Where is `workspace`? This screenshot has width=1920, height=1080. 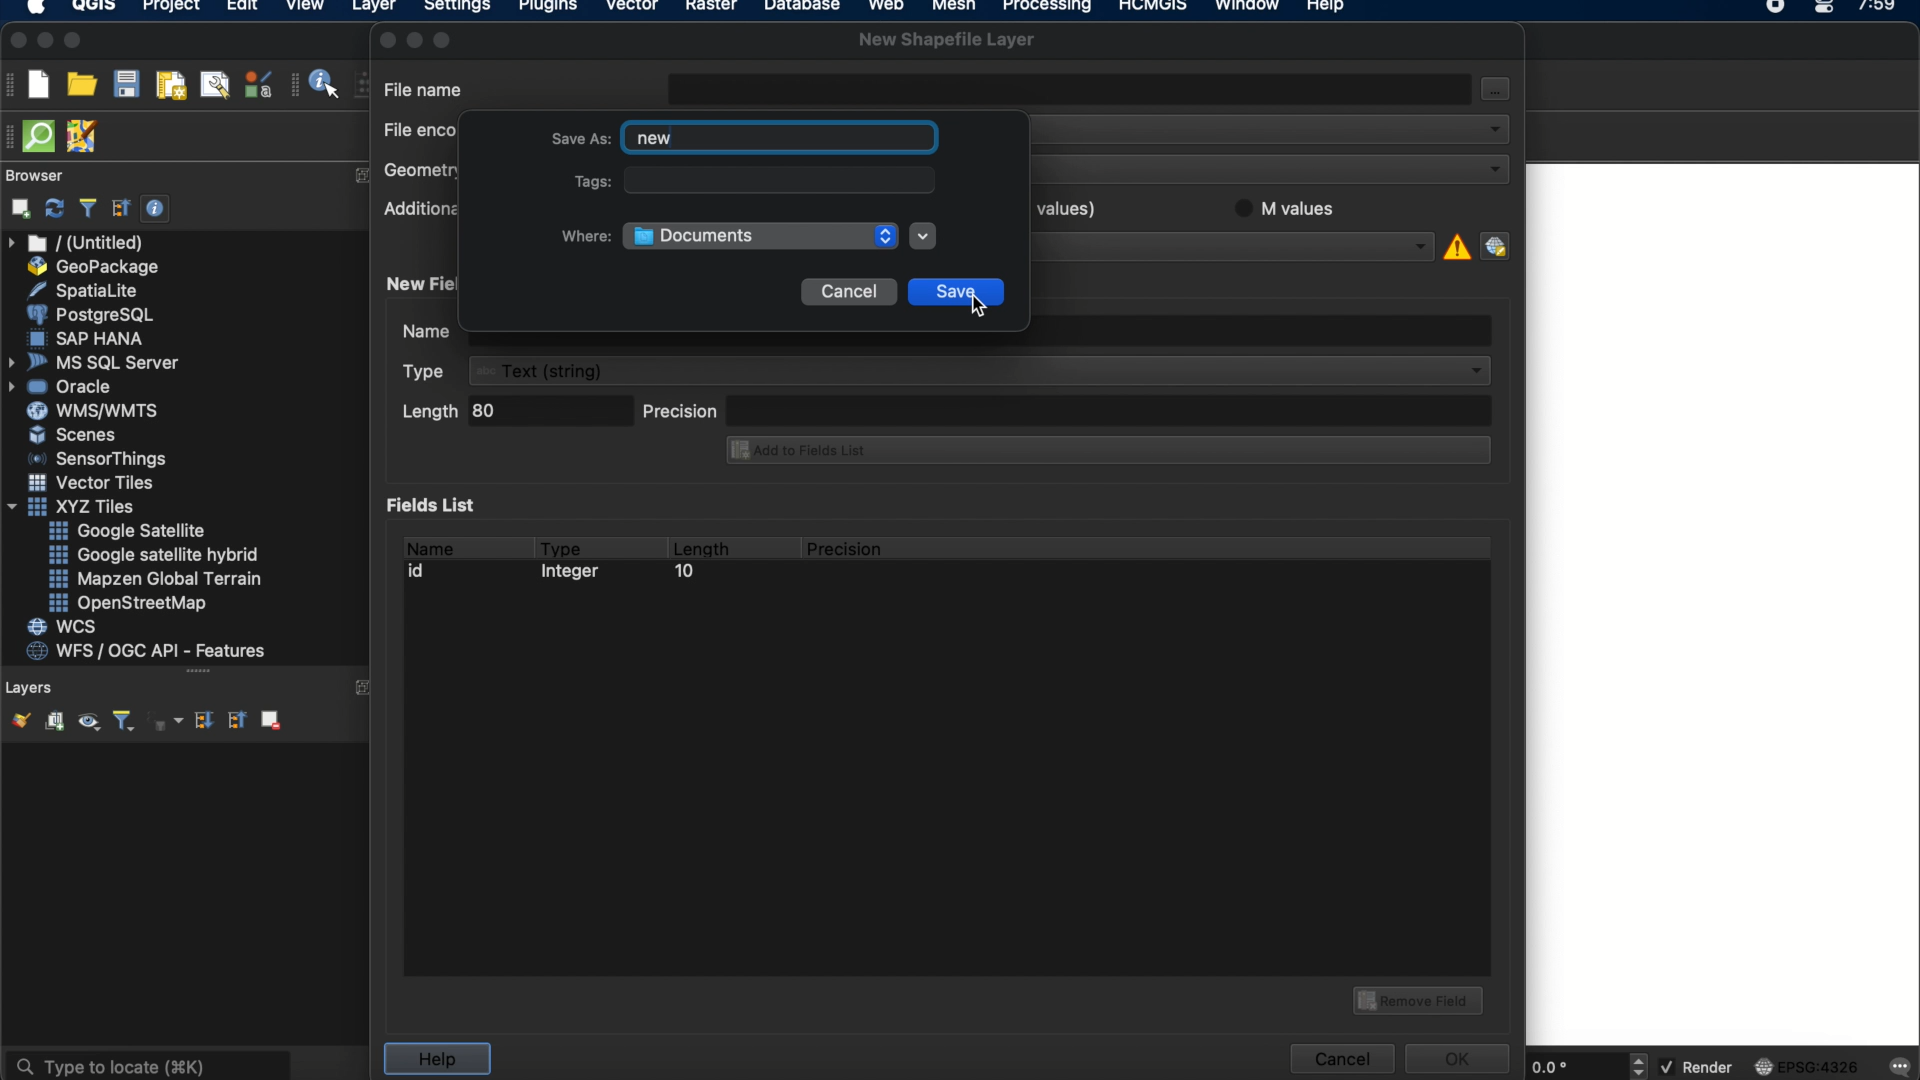 workspace is located at coordinates (1721, 606).